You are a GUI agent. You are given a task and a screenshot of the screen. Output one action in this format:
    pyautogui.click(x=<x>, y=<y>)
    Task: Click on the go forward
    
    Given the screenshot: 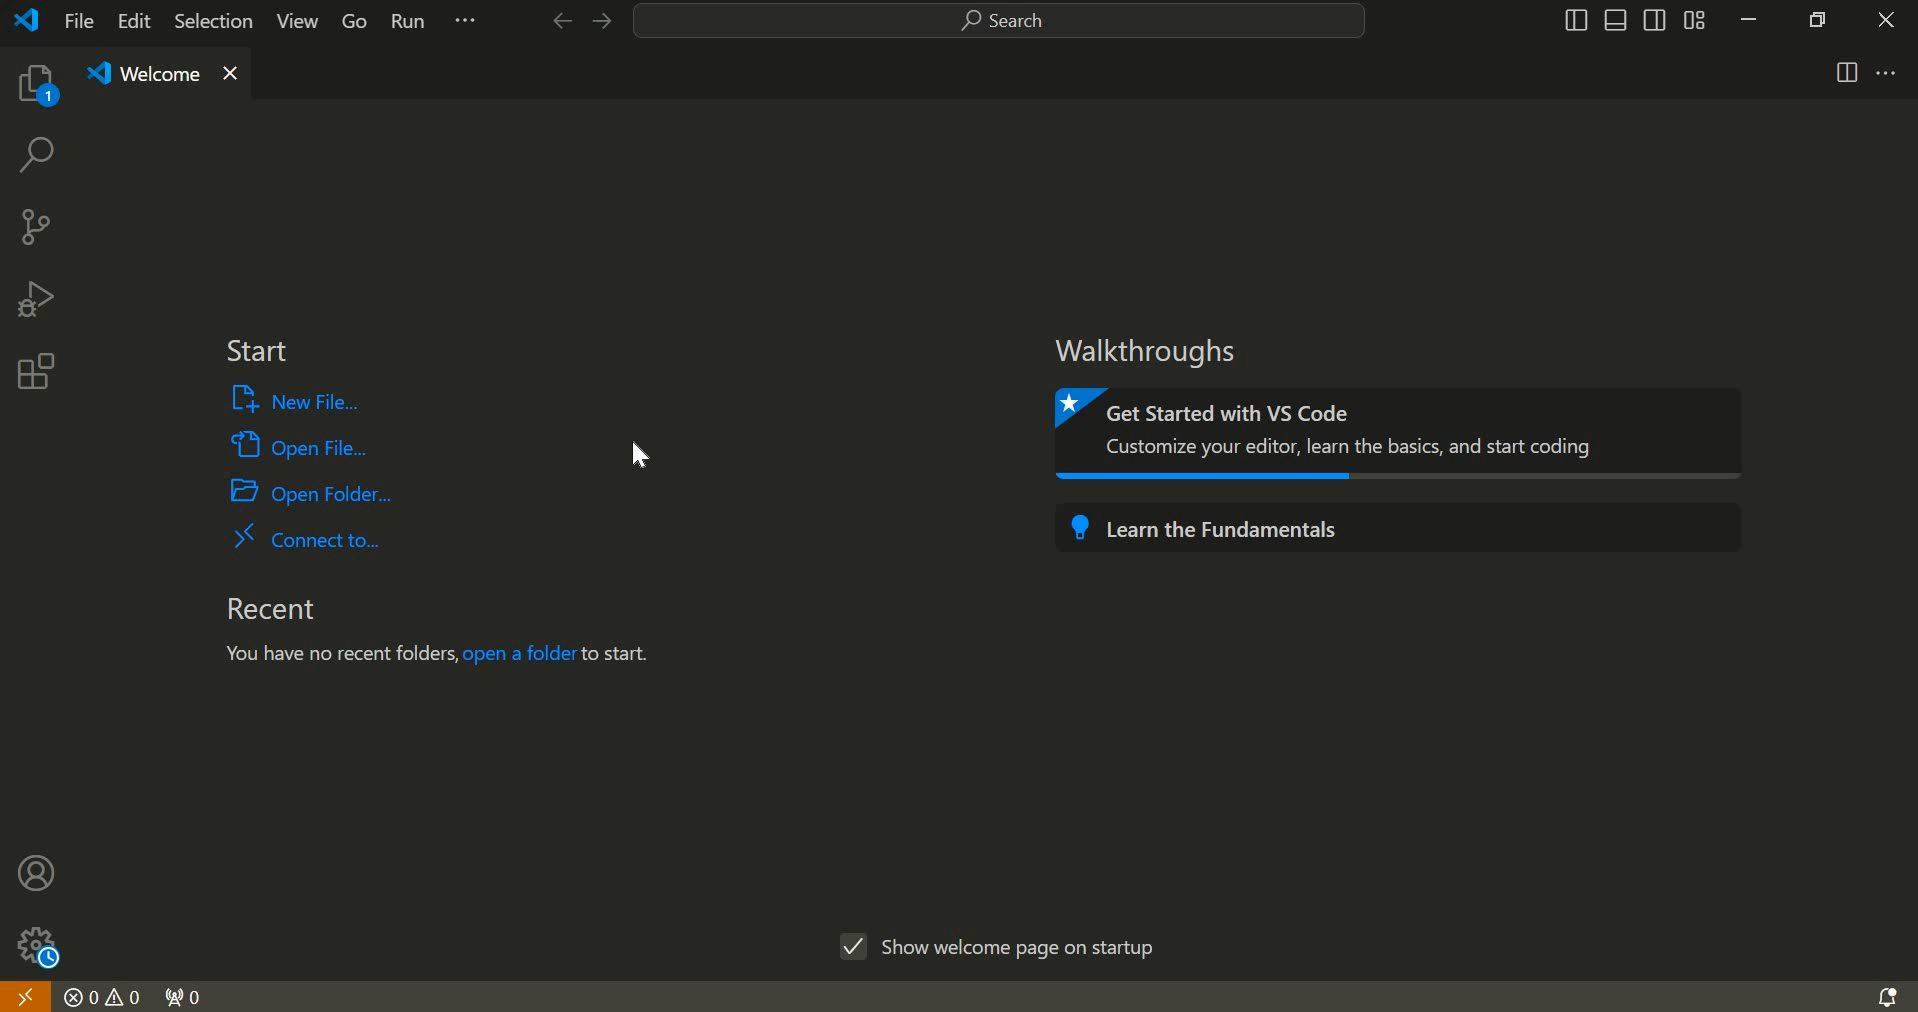 What is the action you would take?
    pyautogui.click(x=599, y=22)
    